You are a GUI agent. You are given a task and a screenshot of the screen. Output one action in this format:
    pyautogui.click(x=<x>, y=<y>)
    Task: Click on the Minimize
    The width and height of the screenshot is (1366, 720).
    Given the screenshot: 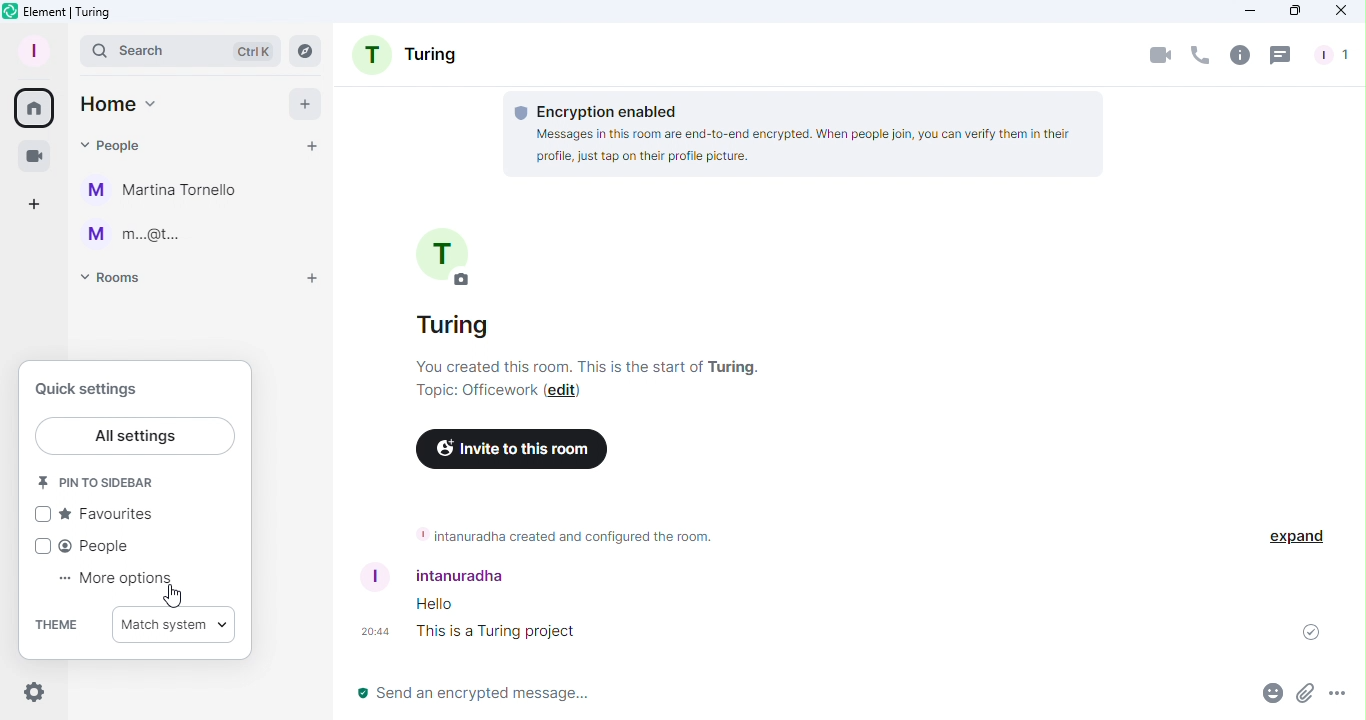 What is the action you would take?
    pyautogui.click(x=1249, y=12)
    